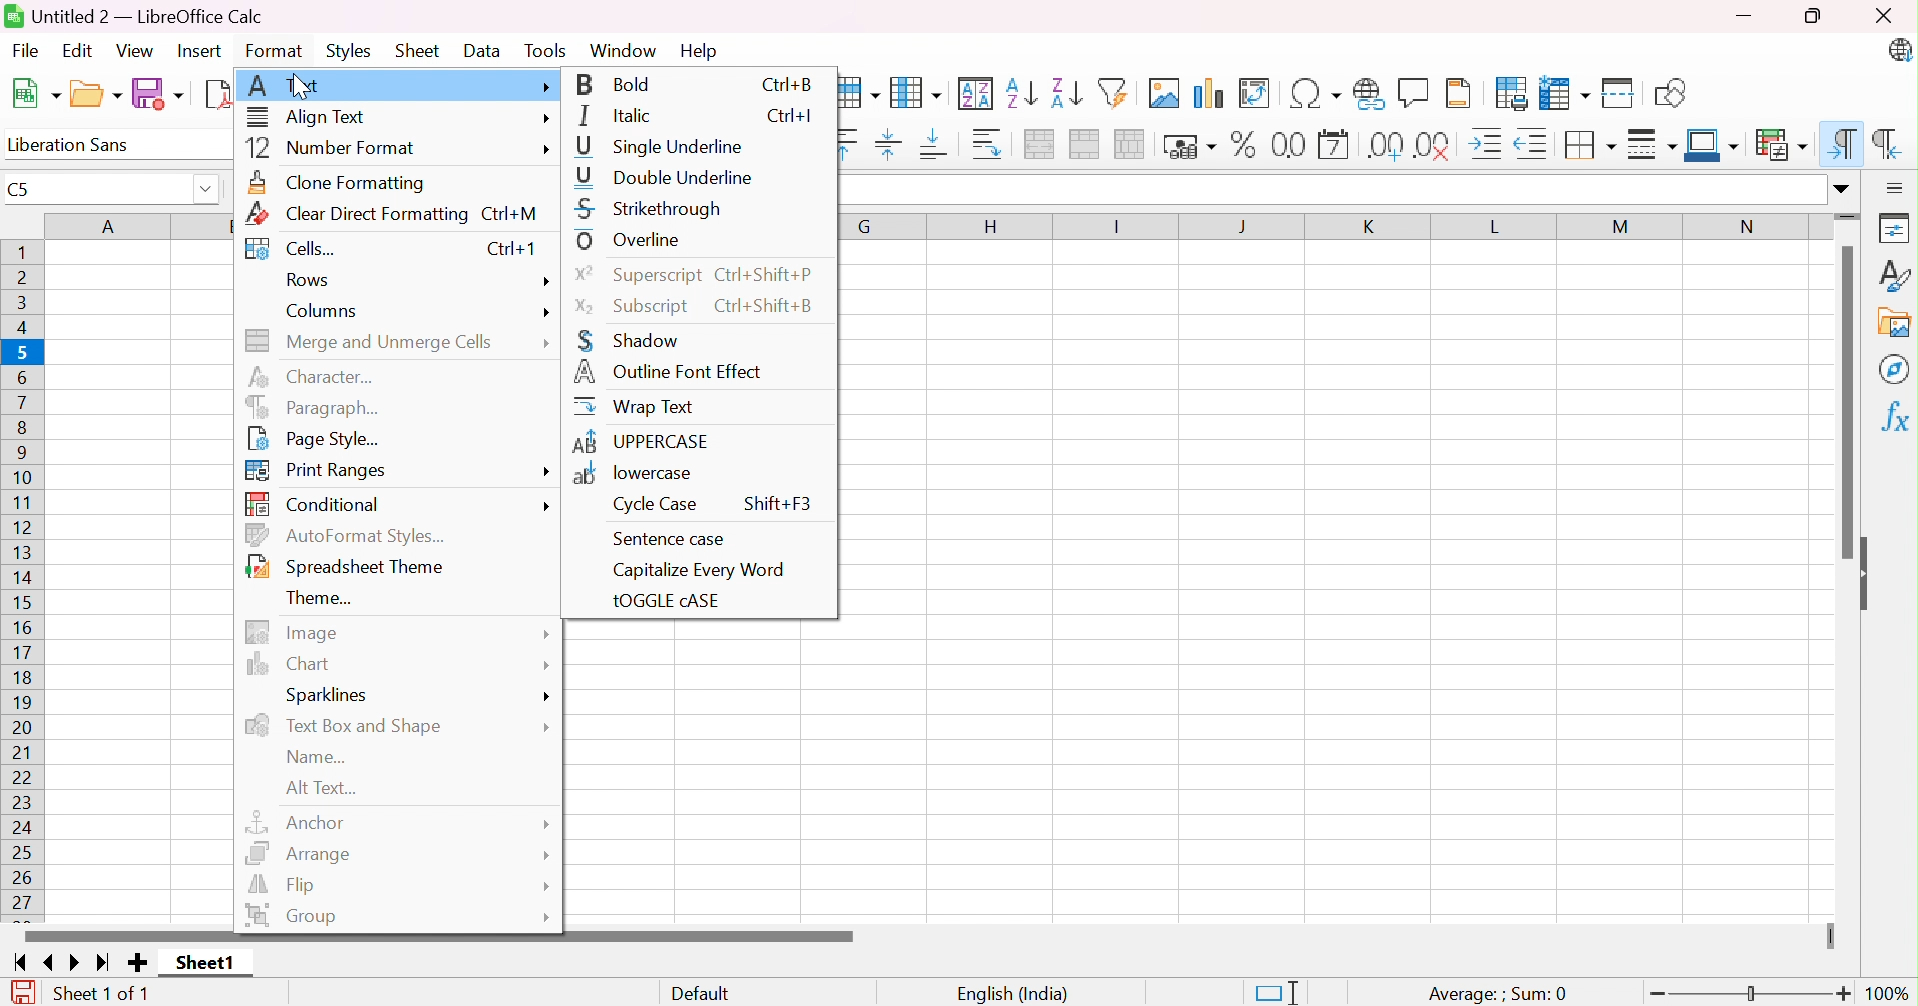 The height and width of the screenshot is (1006, 1918). What do you see at coordinates (631, 240) in the screenshot?
I see `Overline` at bounding box center [631, 240].